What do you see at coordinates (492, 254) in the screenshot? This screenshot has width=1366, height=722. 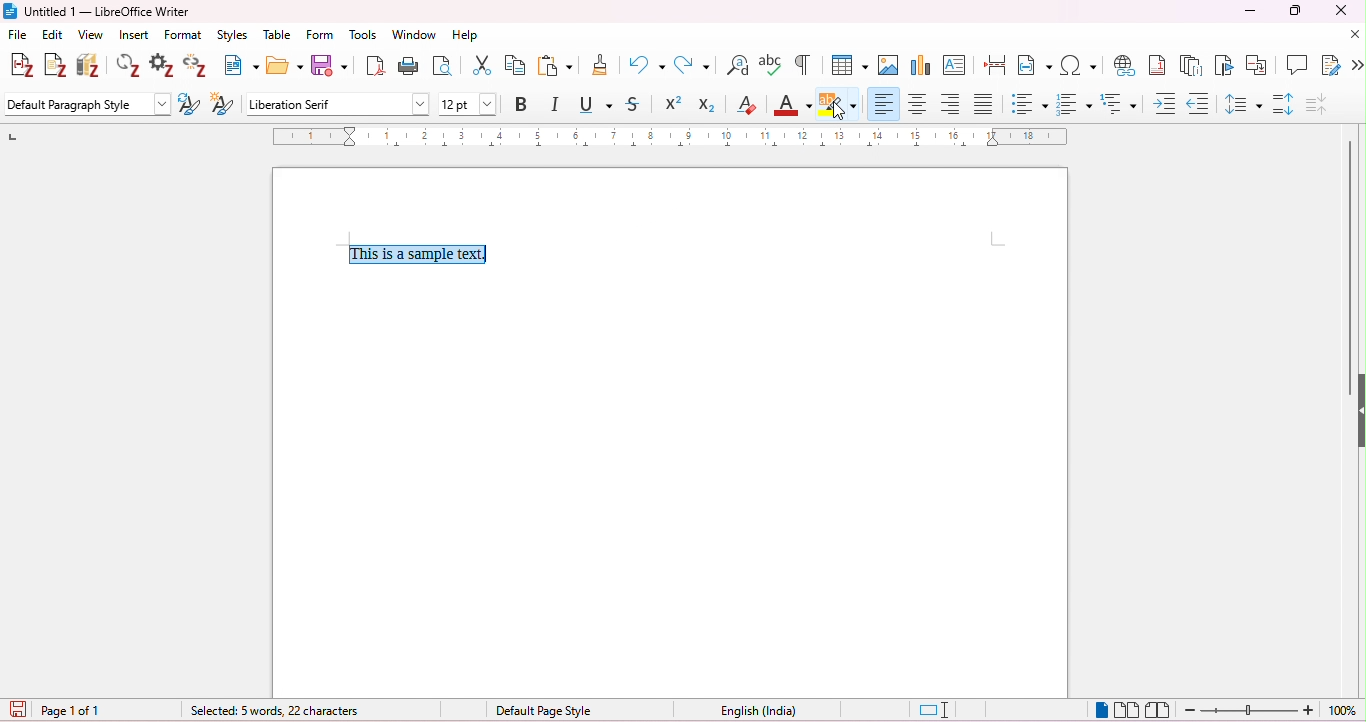 I see `typing cursor on text` at bounding box center [492, 254].